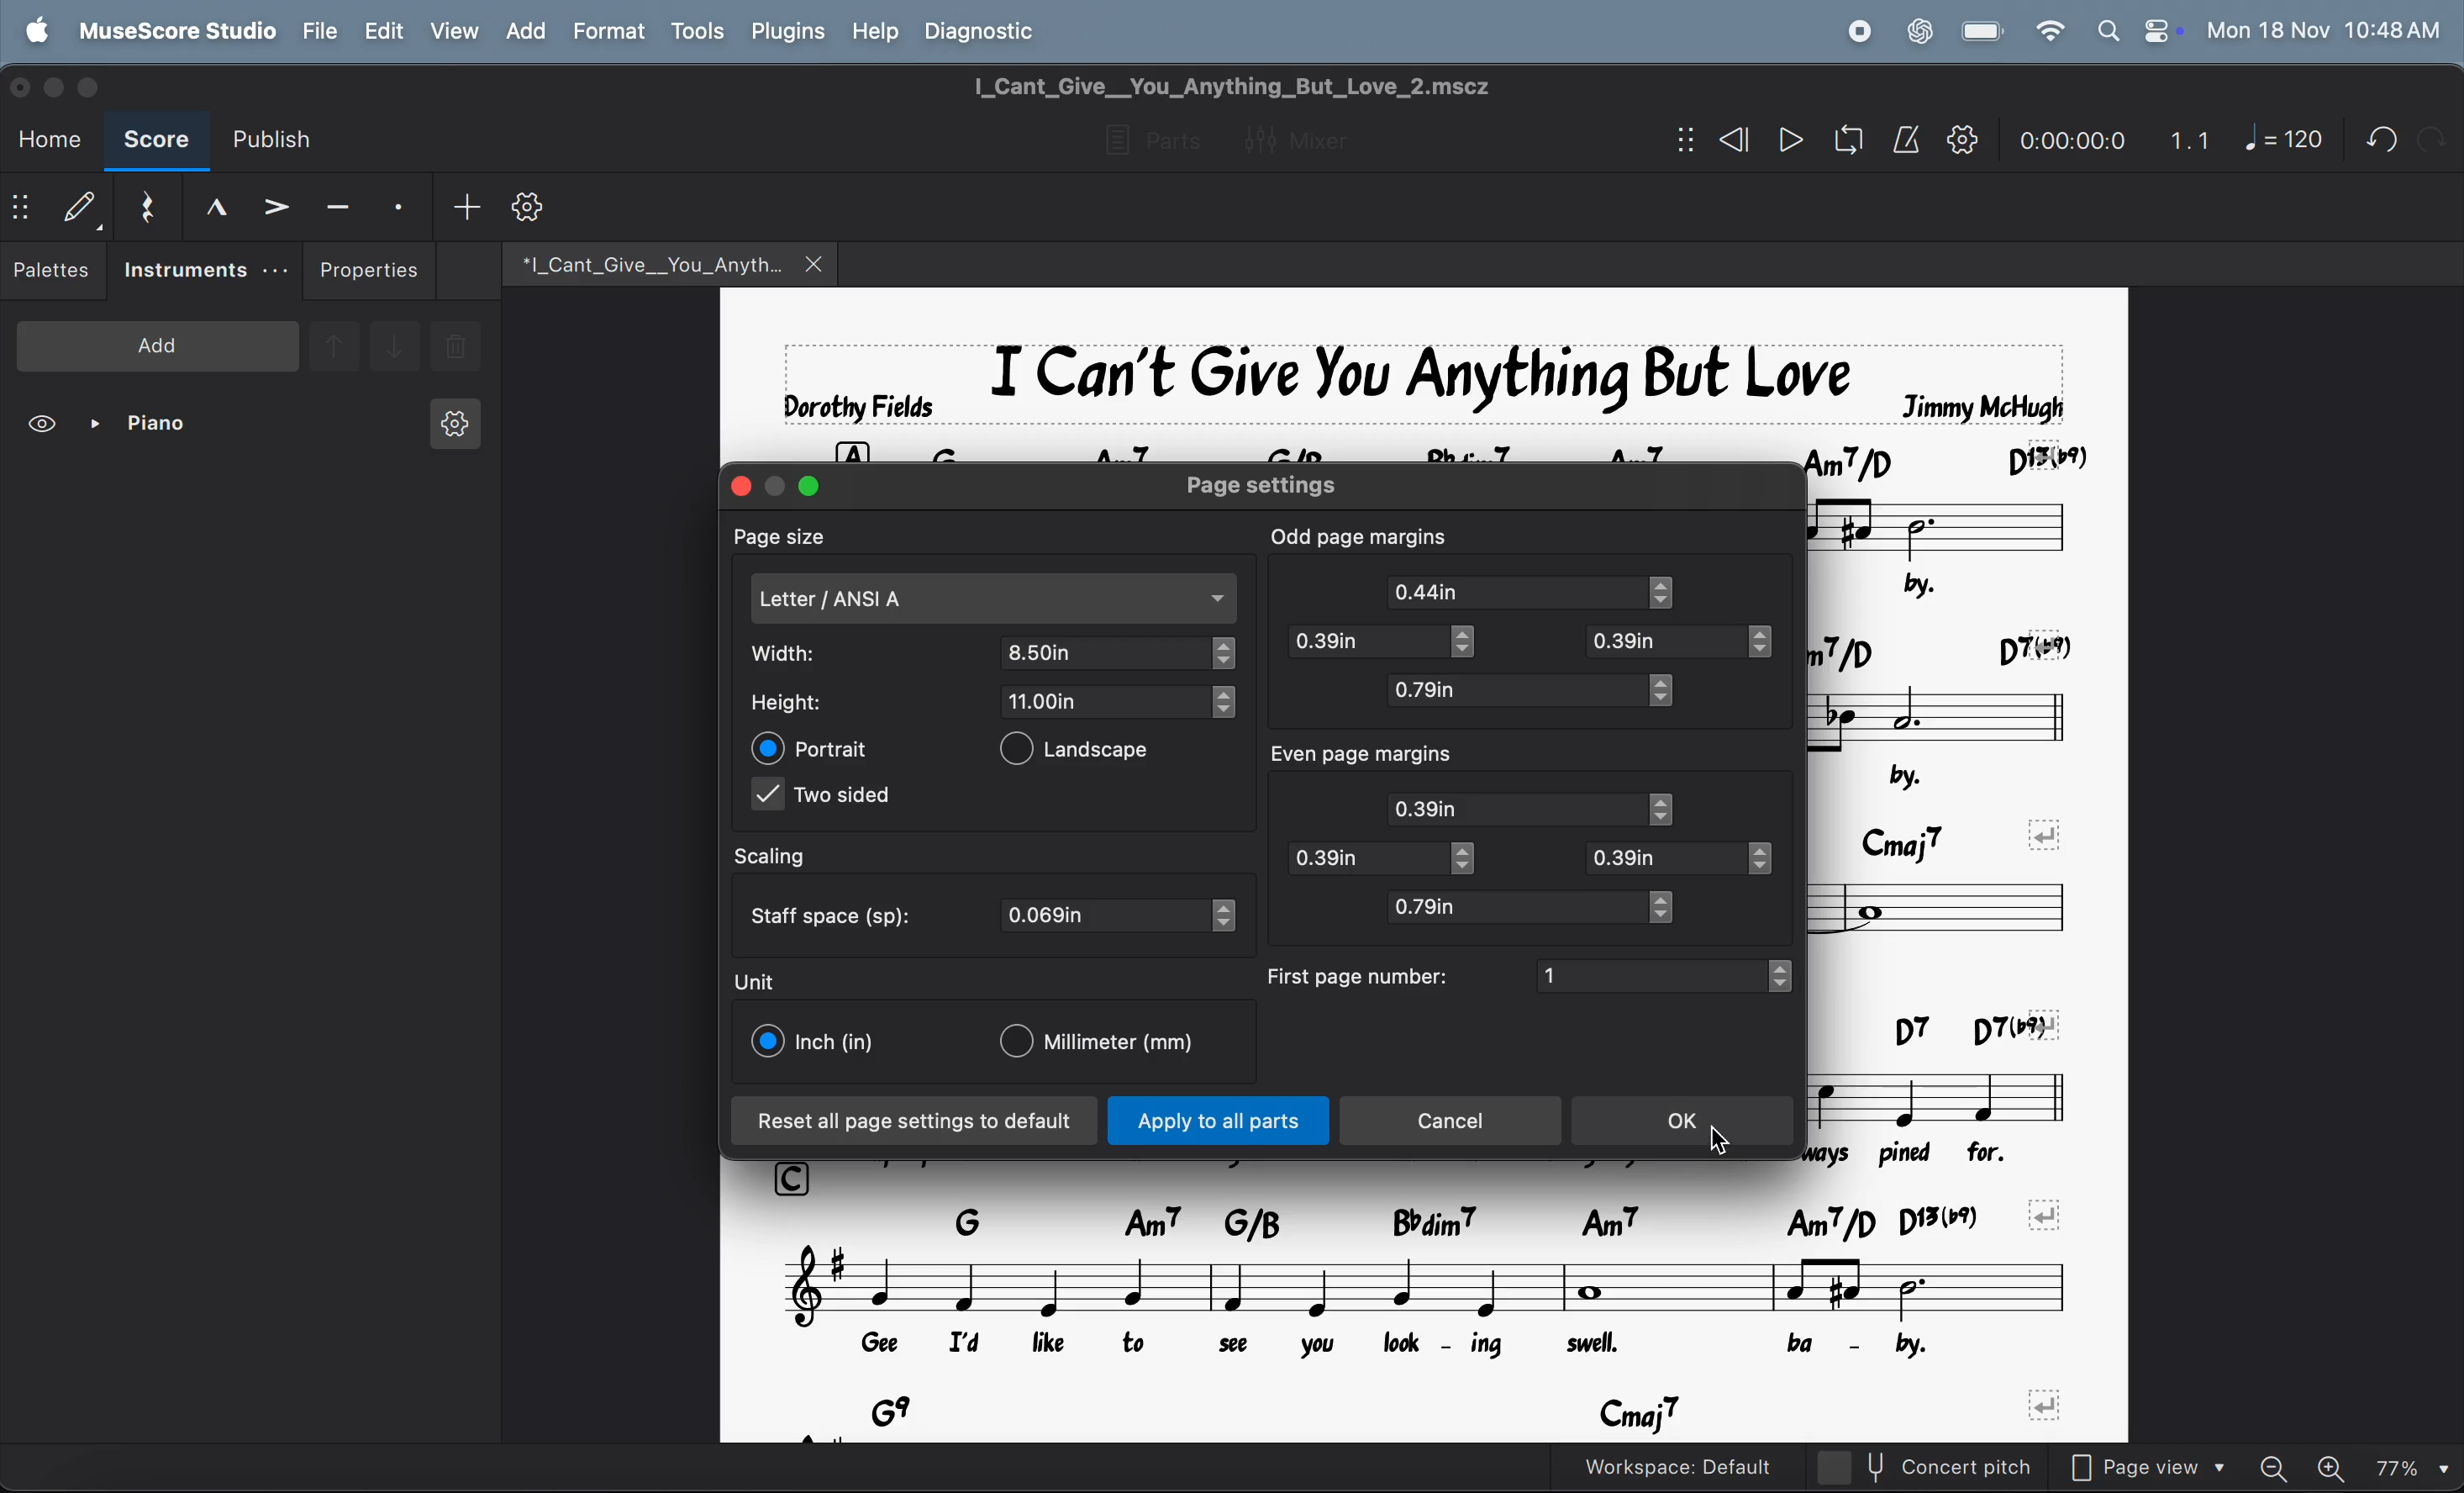 The width and height of the screenshot is (2464, 1493). Describe the element at coordinates (877, 29) in the screenshot. I see `help` at that location.